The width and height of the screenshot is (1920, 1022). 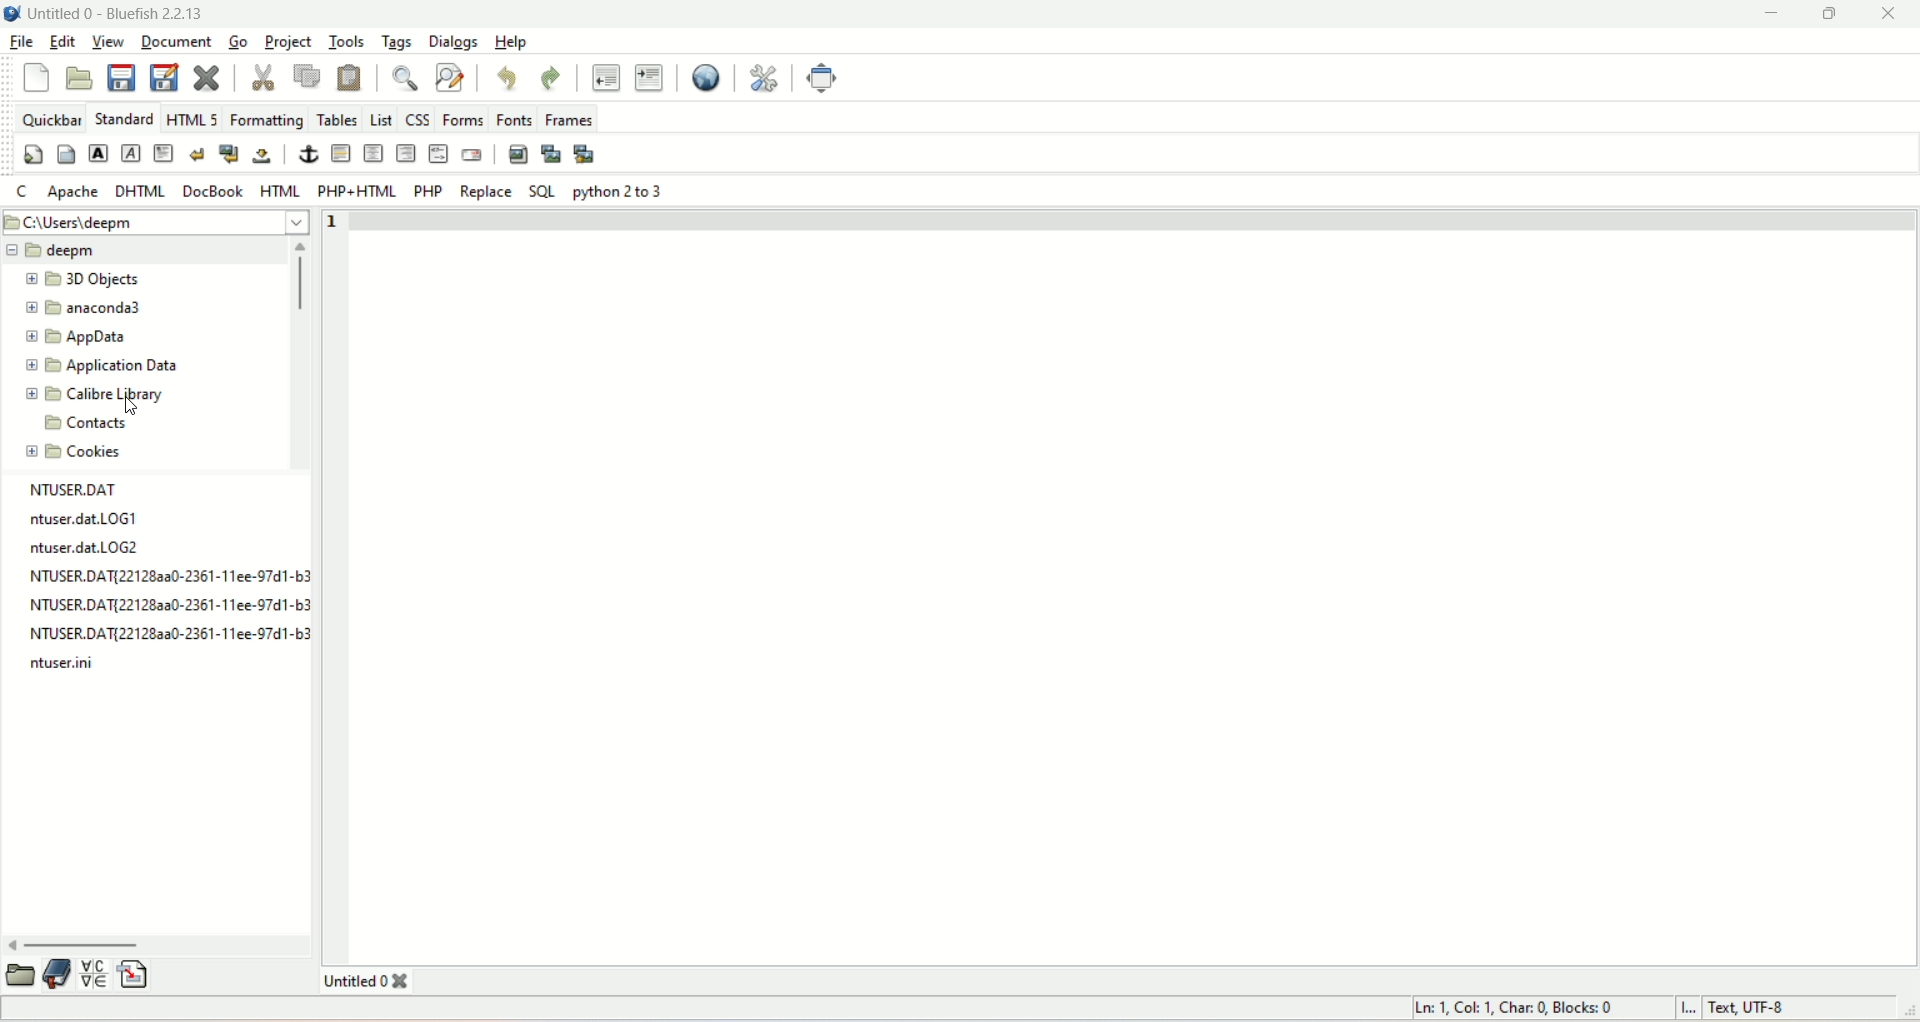 I want to click on line number, so click(x=343, y=223).